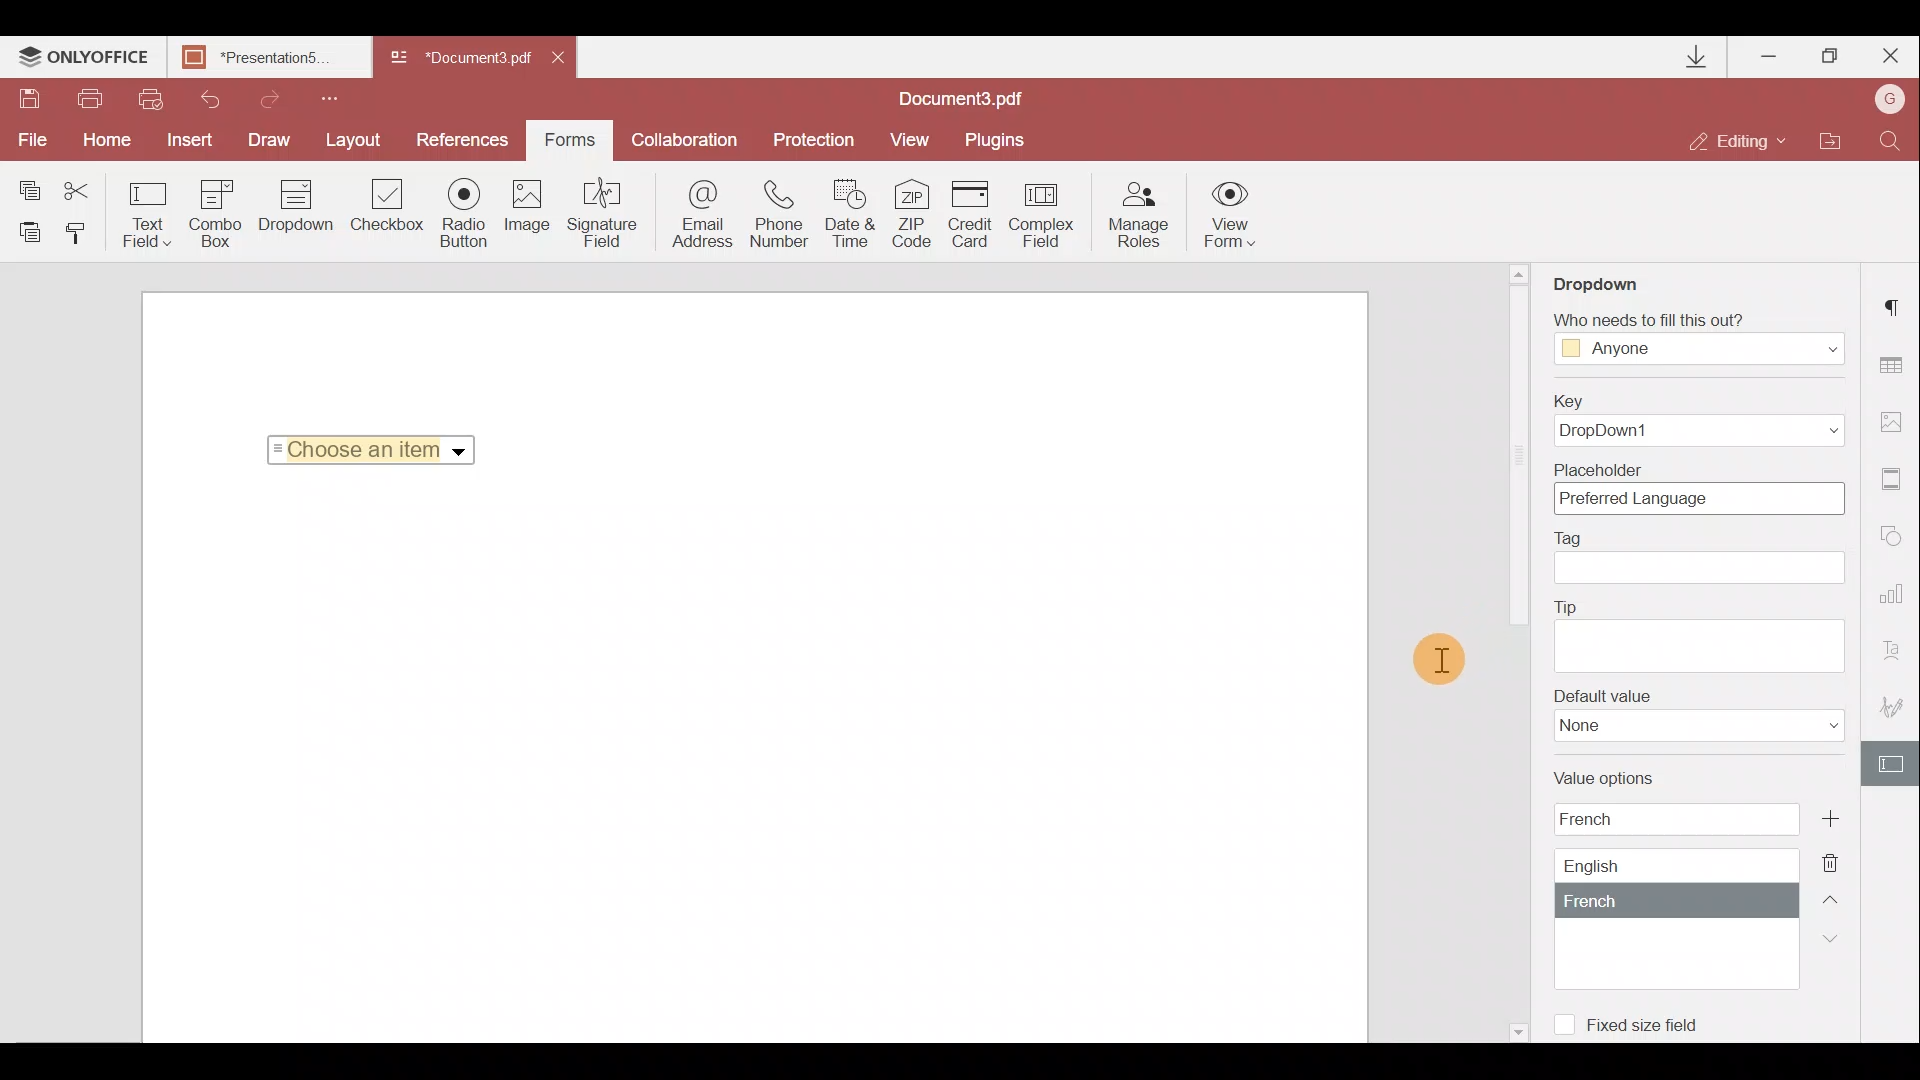 Image resolution: width=1920 pixels, height=1080 pixels. Describe the element at coordinates (460, 59) in the screenshot. I see `Document3.pdf` at that location.